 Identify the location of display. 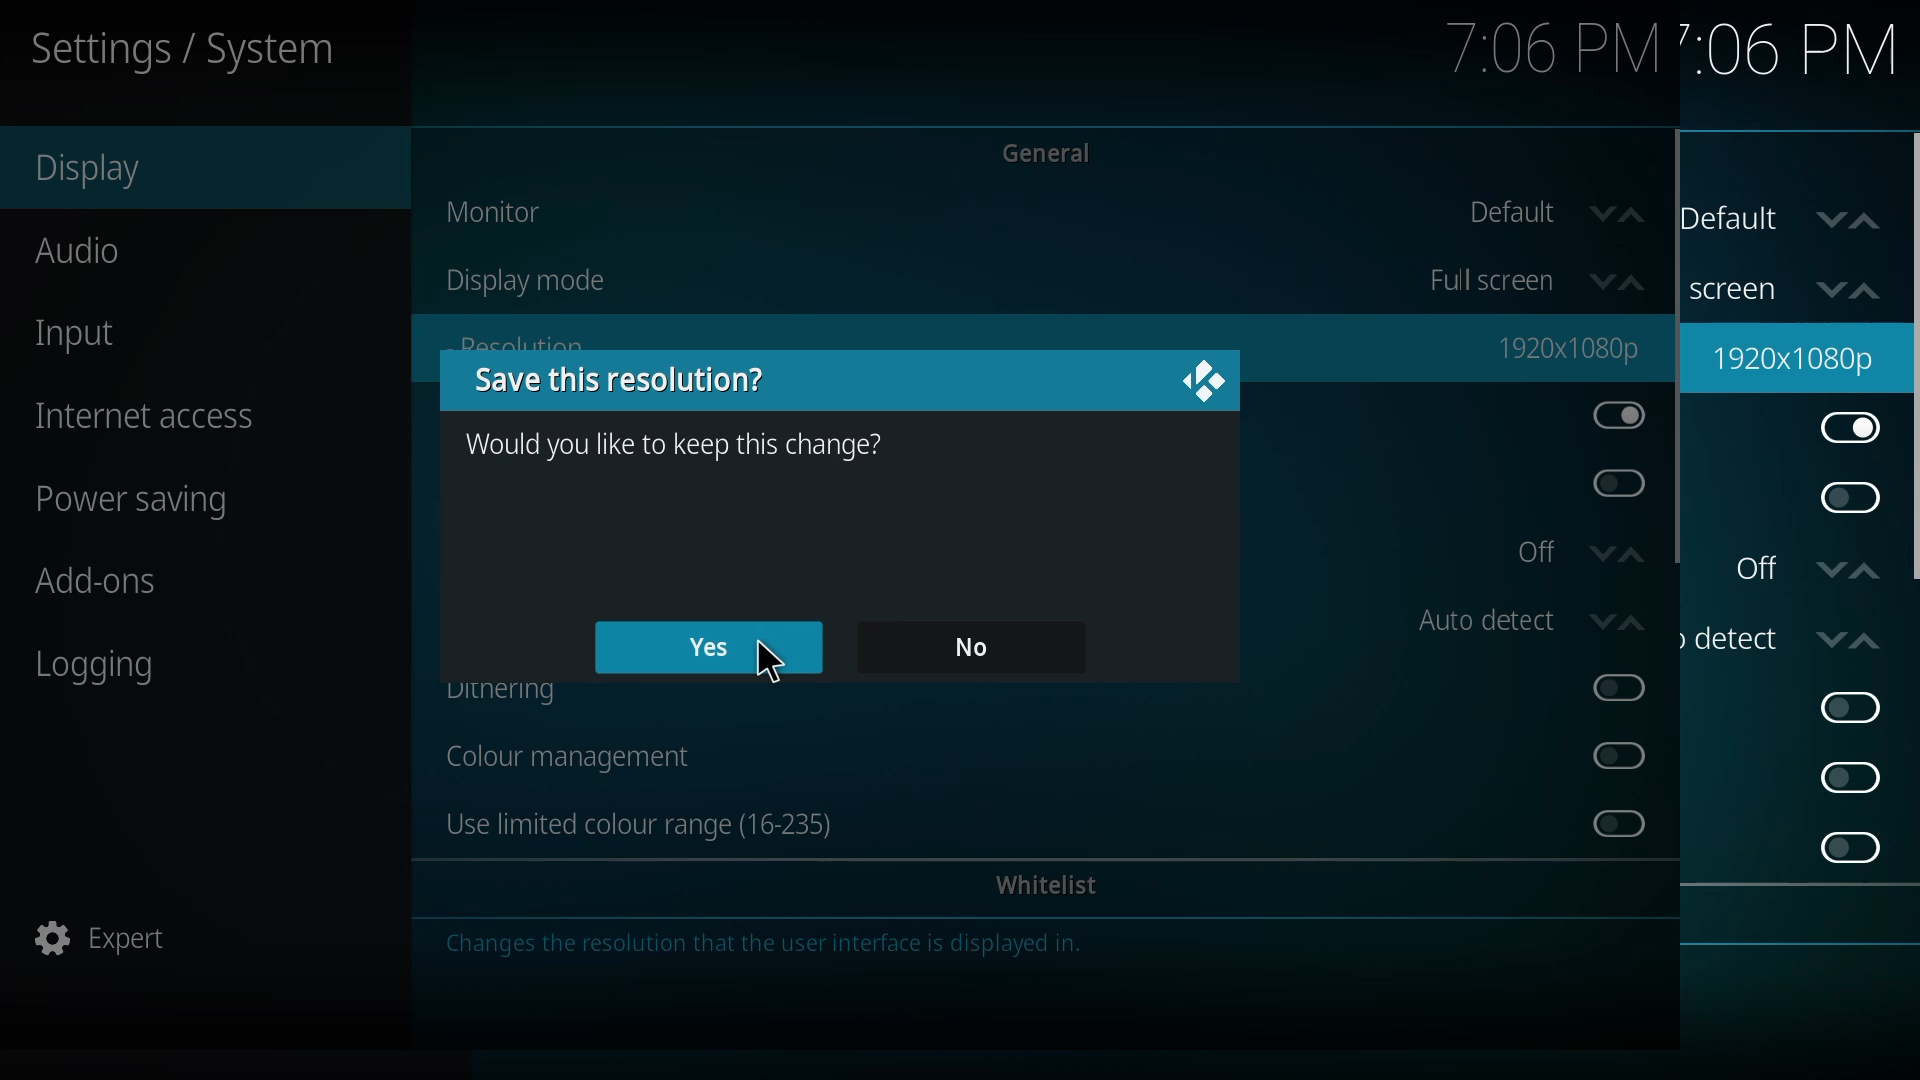
(108, 177).